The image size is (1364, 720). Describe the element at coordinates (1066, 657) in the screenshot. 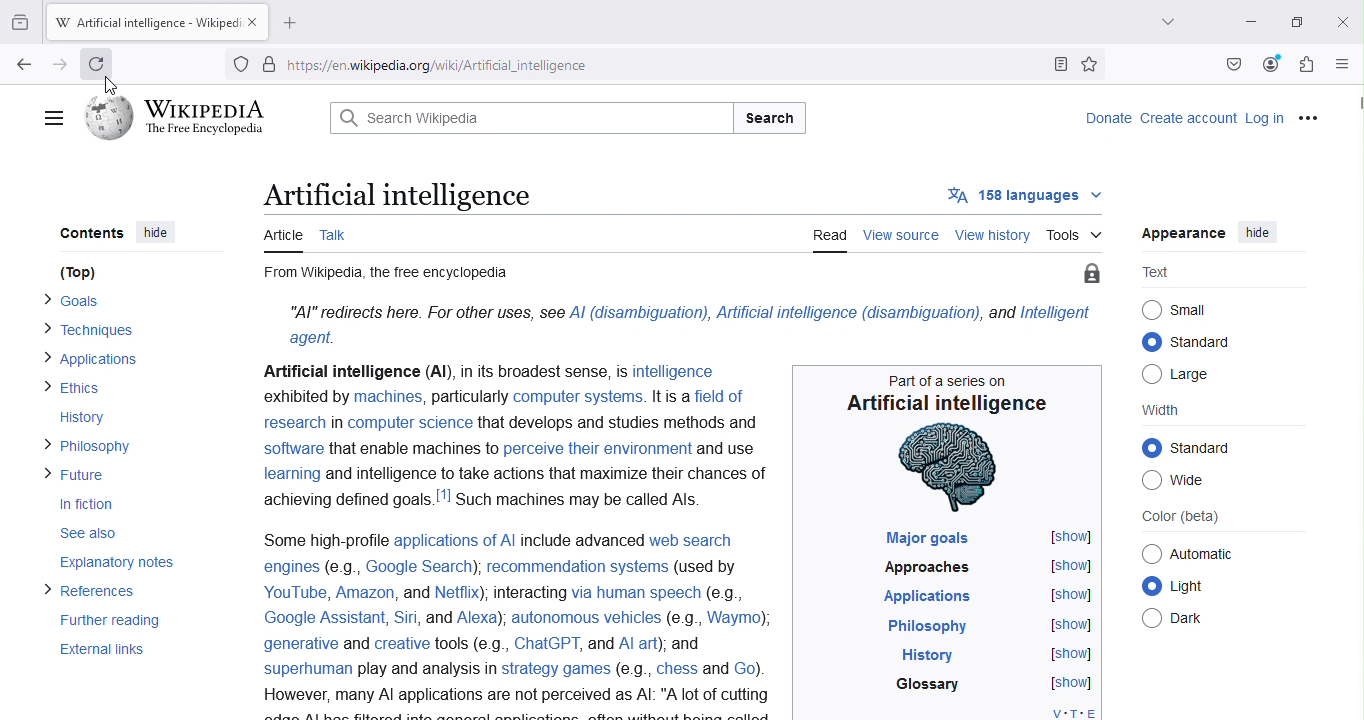

I see `[show]` at that location.